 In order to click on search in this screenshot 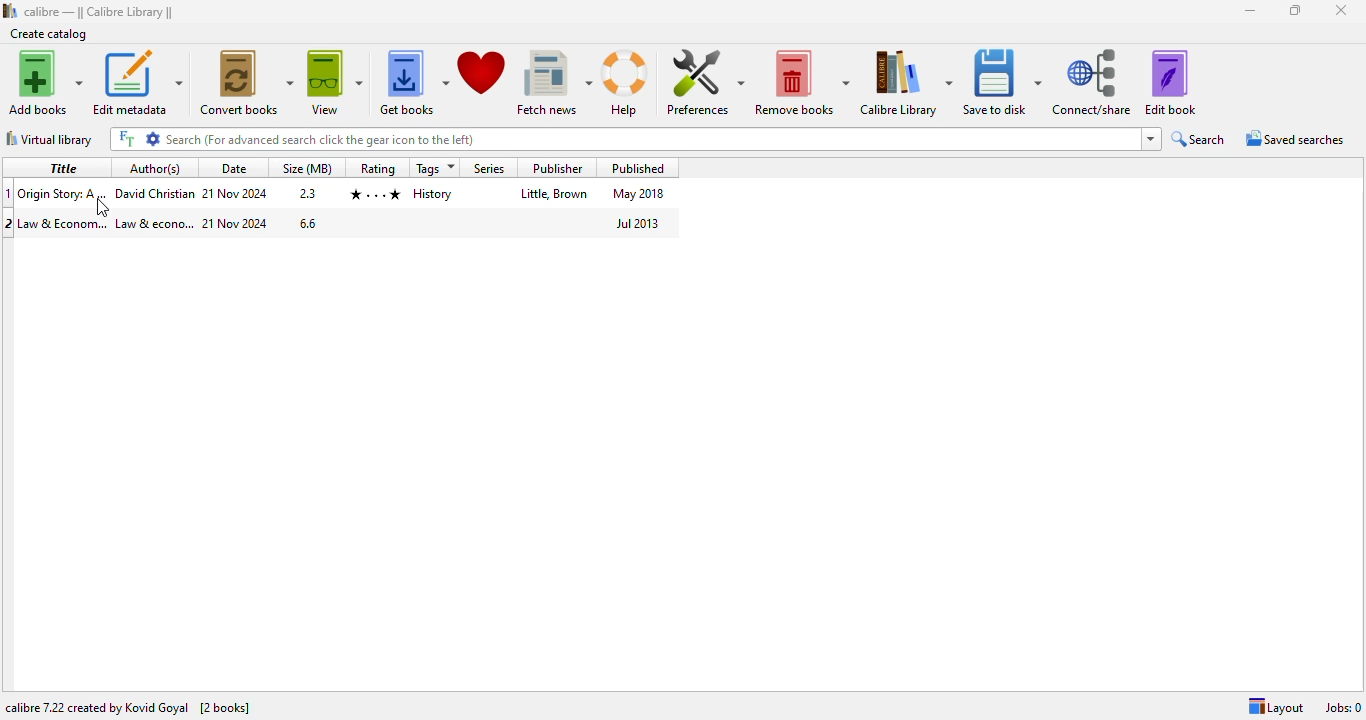, I will do `click(1200, 139)`.